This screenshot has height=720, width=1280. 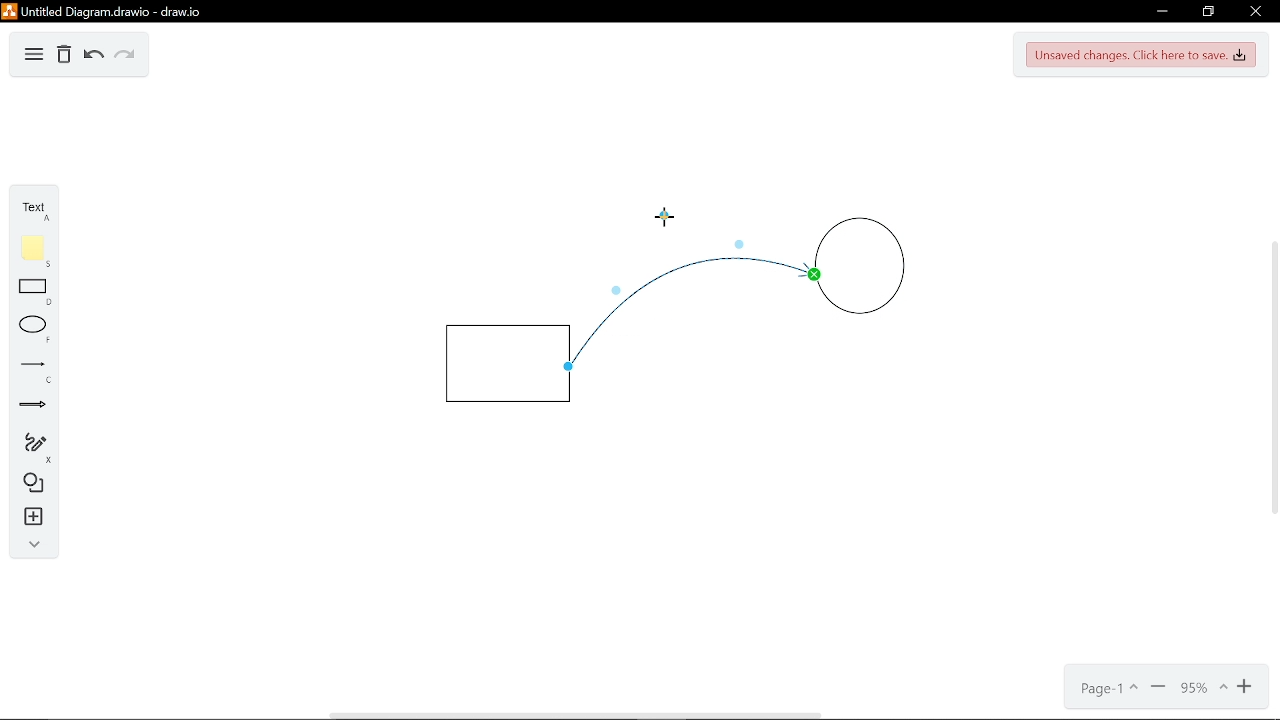 I want to click on Diagram, so click(x=30, y=482).